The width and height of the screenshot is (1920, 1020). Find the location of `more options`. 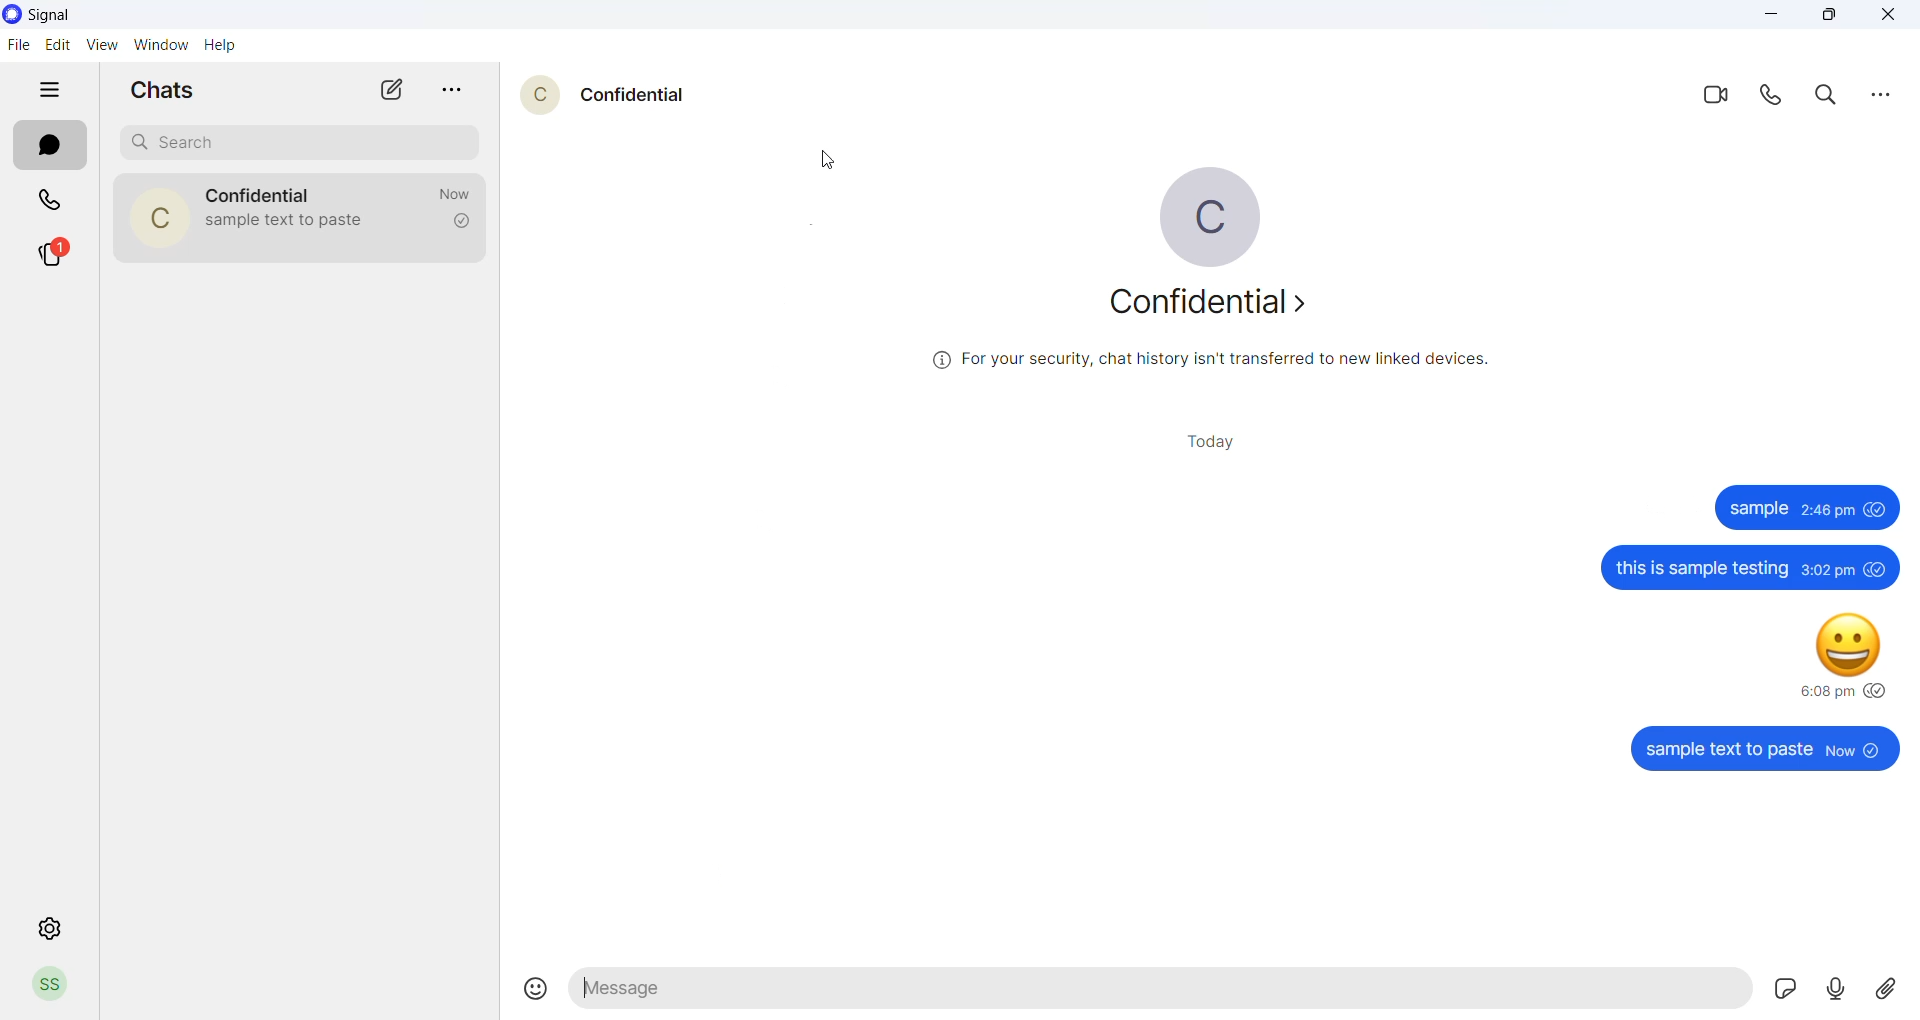

more options is located at coordinates (1877, 98).